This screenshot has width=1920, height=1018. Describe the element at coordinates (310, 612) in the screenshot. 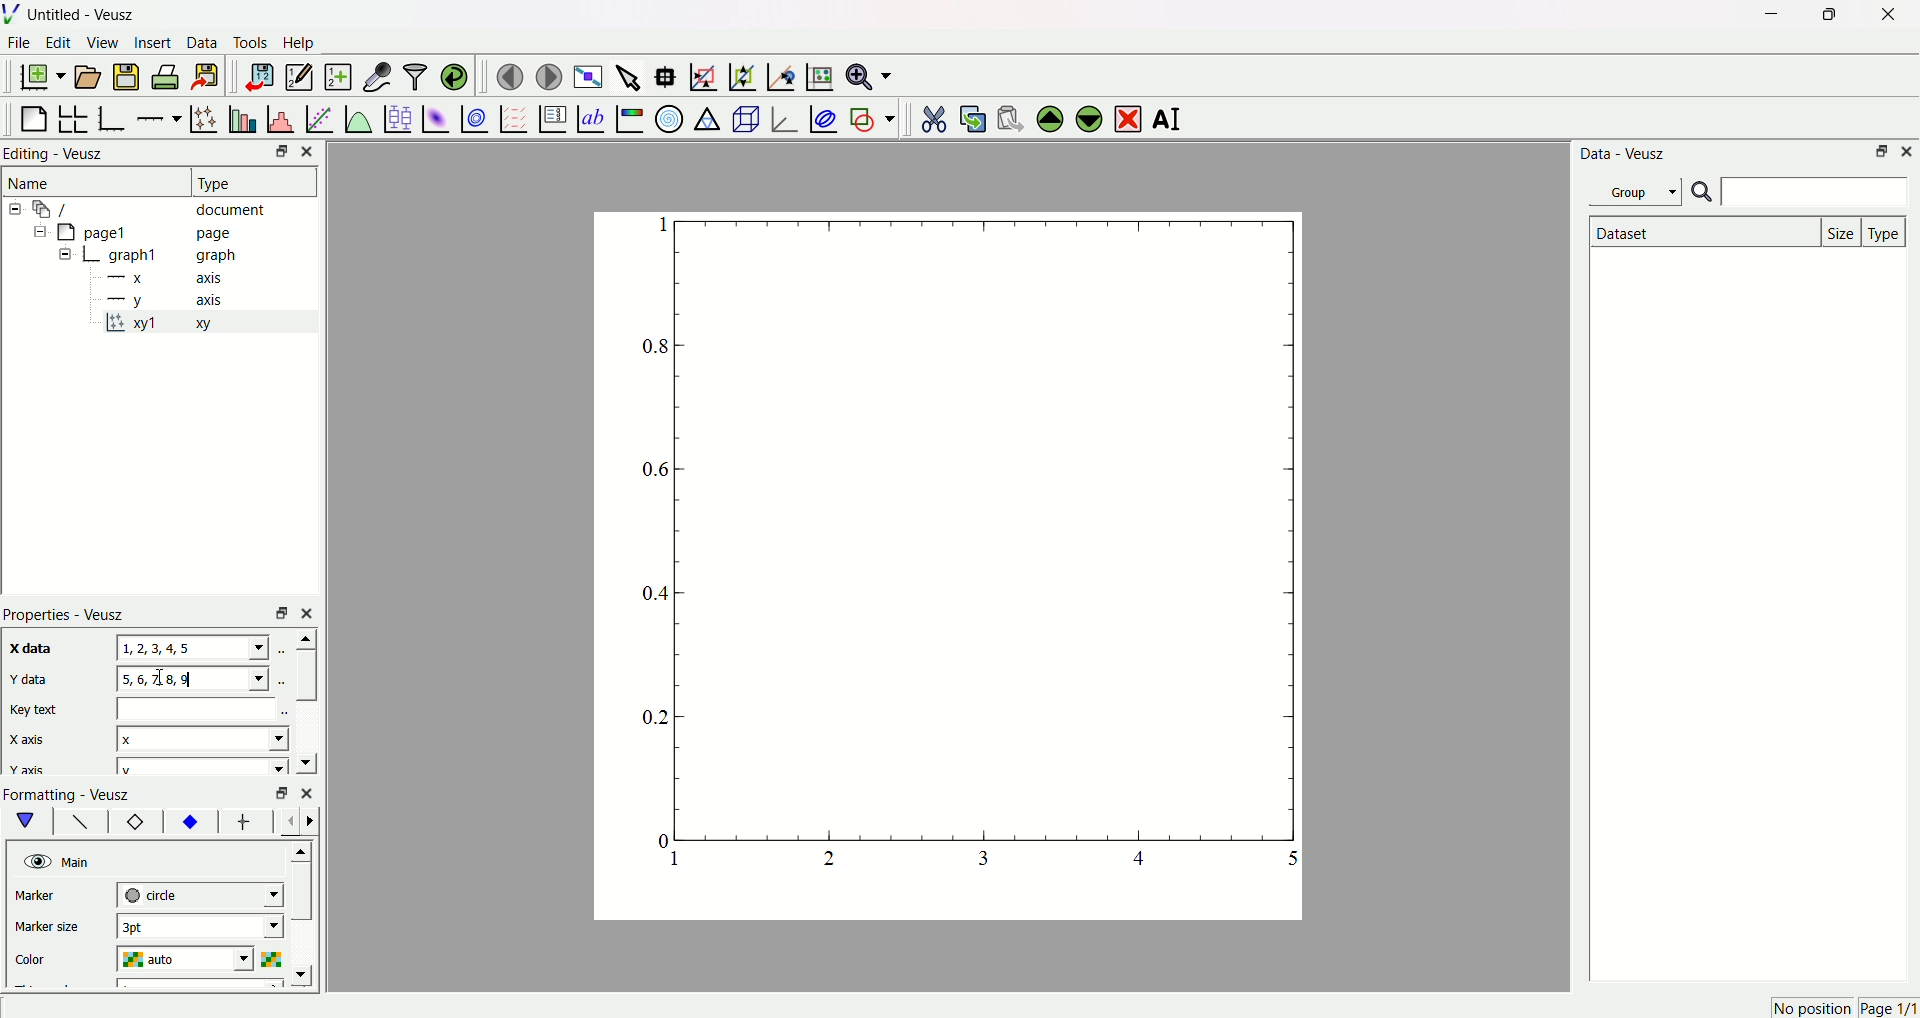

I see `close` at that location.